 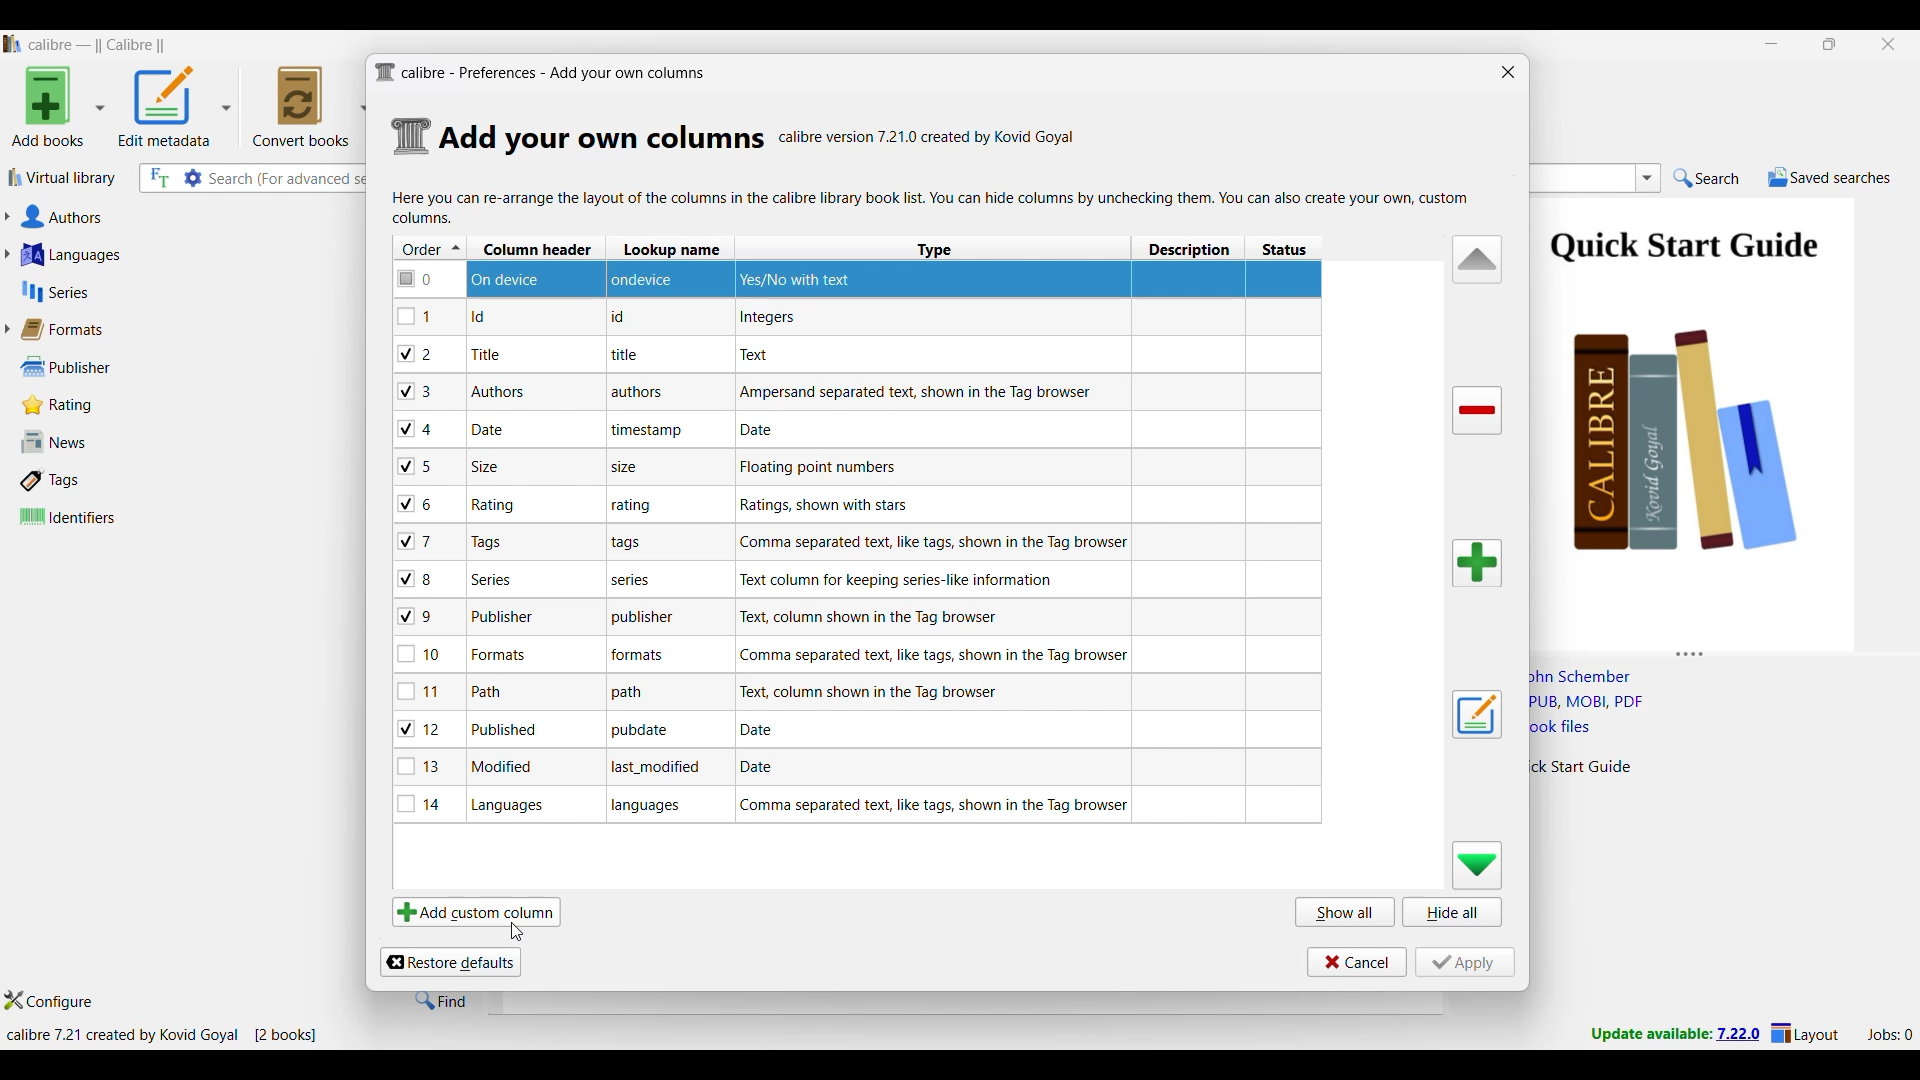 What do you see at coordinates (634, 694) in the screenshot?
I see `note` at bounding box center [634, 694].